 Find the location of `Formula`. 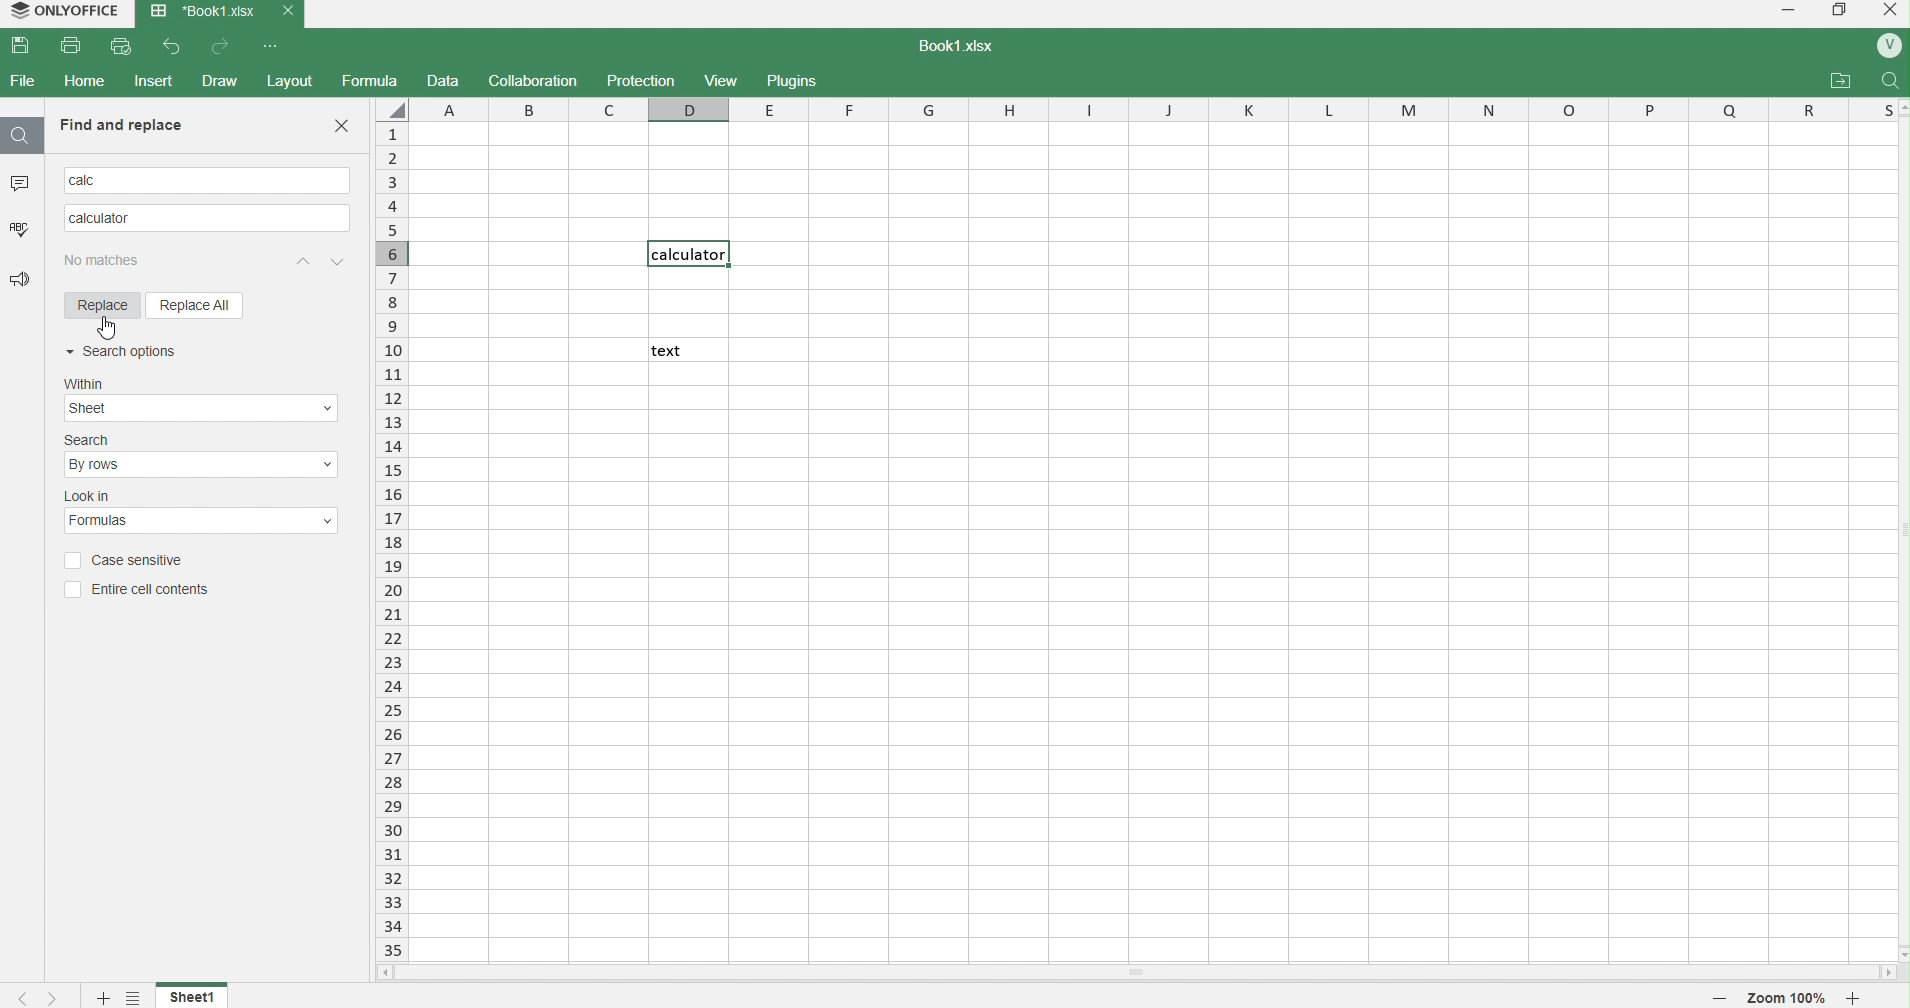

Formula is located at coordinates (294, 636).